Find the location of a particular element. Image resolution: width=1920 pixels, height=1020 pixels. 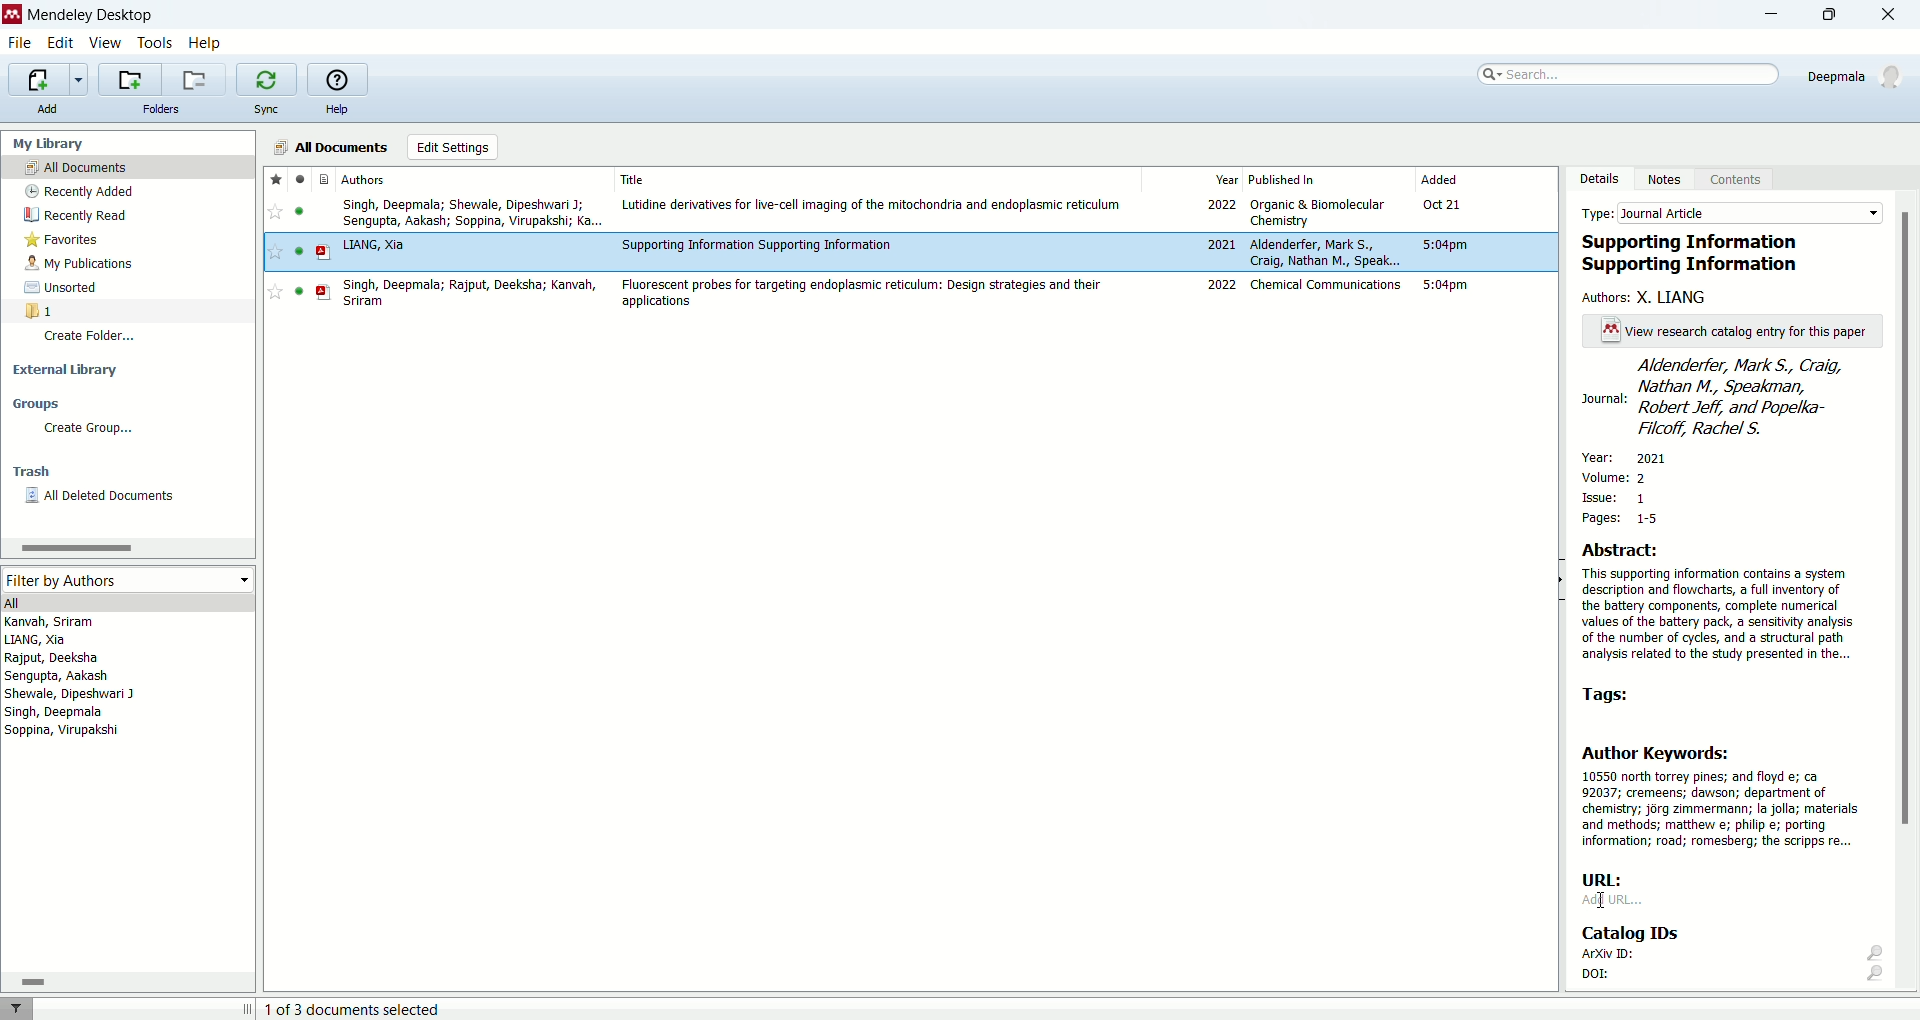

notes is located at coordinates (1669, 180).